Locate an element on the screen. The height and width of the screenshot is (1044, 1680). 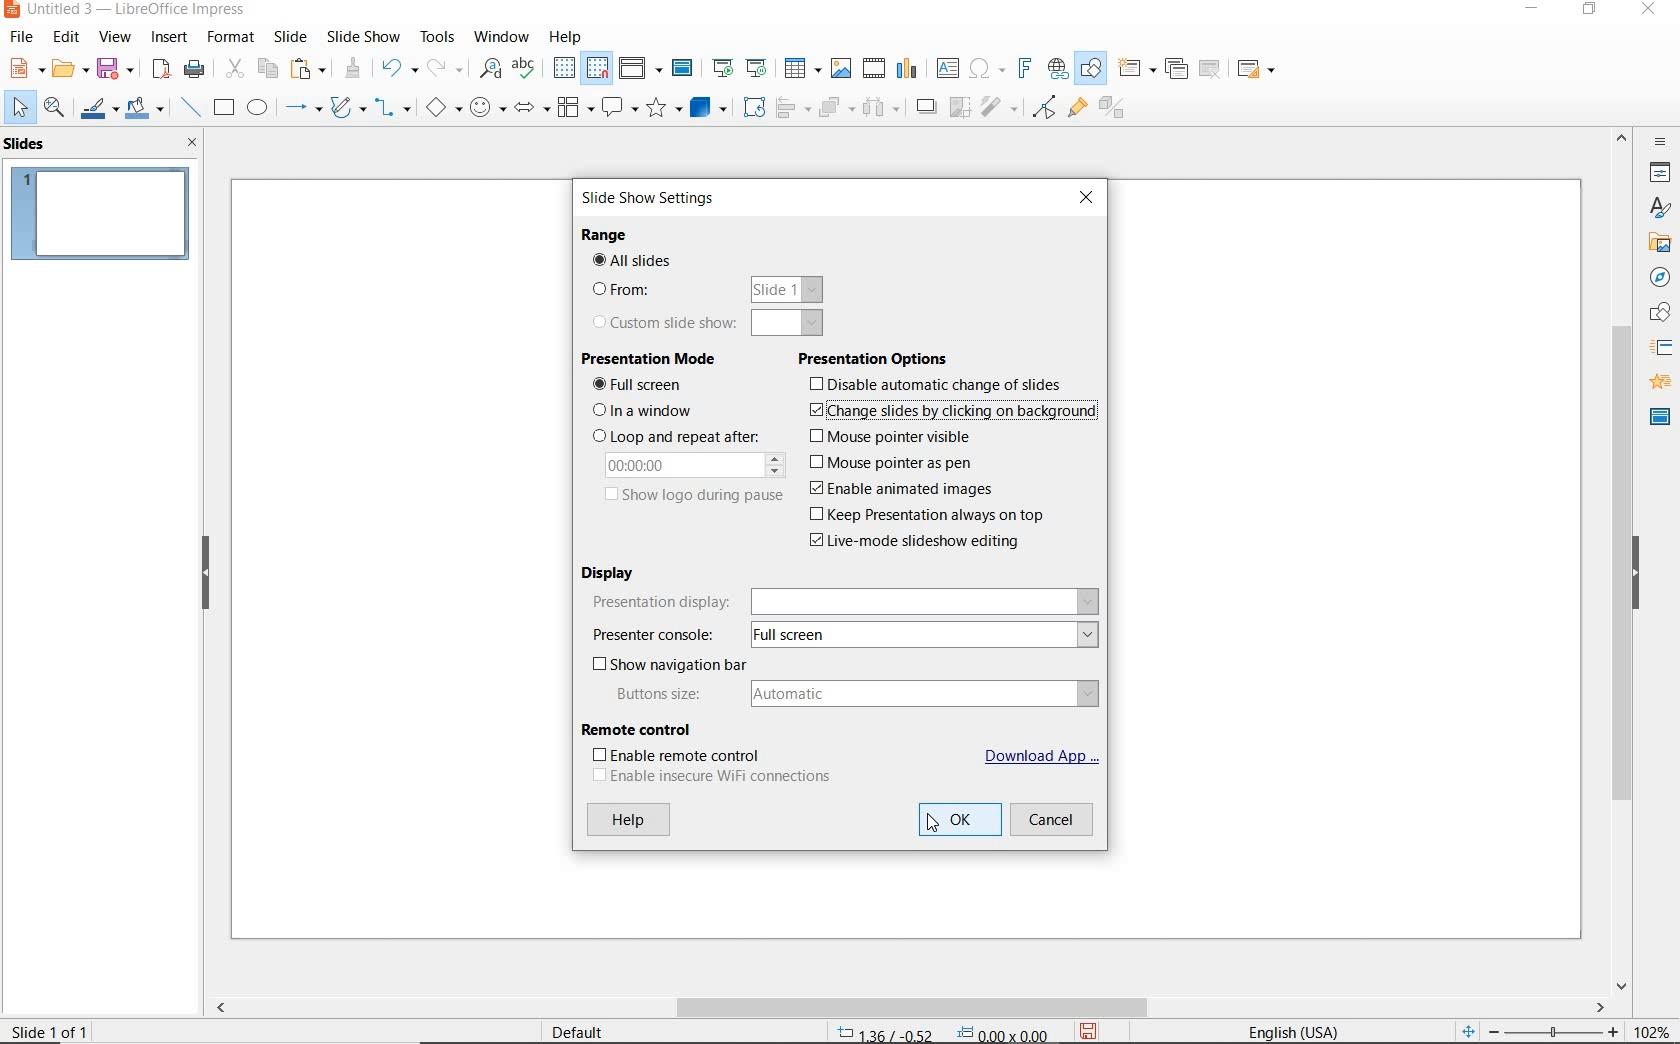
ZOOM & PAN is located at coordinates (55, 107).